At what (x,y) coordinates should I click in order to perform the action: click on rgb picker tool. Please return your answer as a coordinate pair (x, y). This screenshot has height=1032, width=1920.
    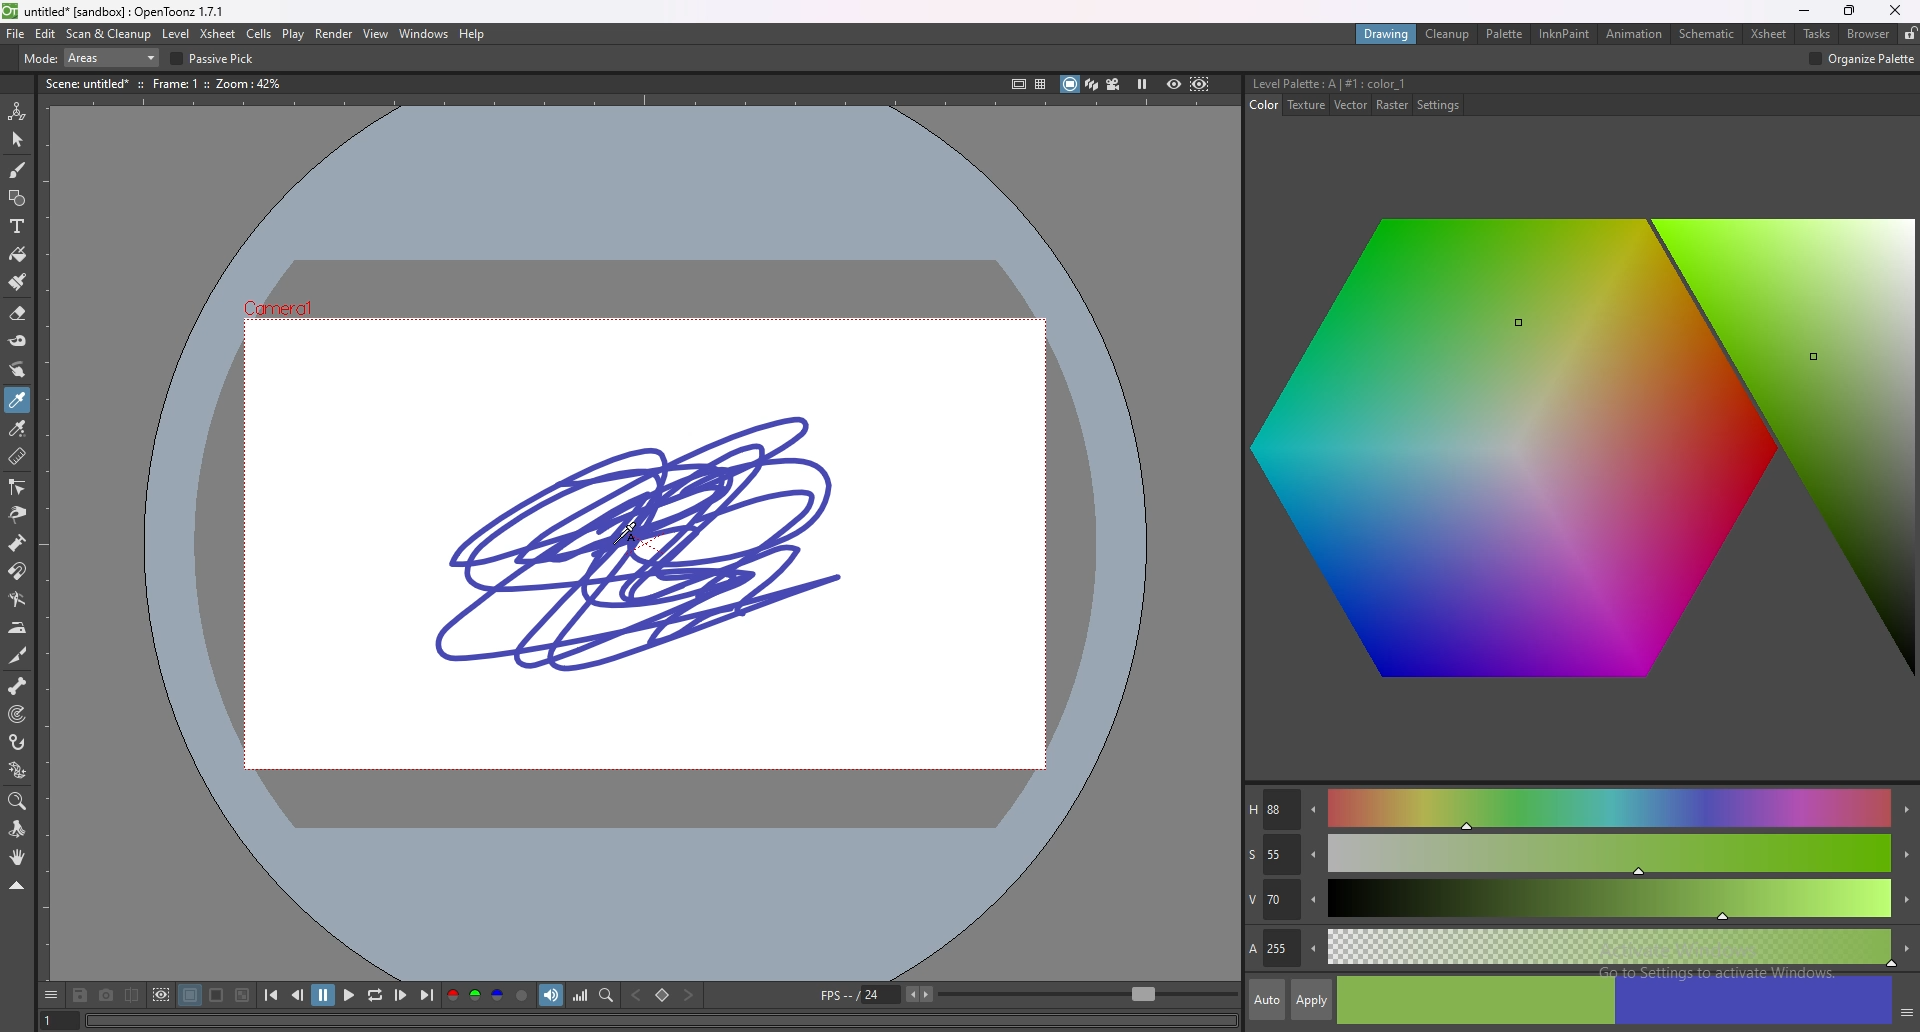
    Looking at the image, I should click on (18, 428).